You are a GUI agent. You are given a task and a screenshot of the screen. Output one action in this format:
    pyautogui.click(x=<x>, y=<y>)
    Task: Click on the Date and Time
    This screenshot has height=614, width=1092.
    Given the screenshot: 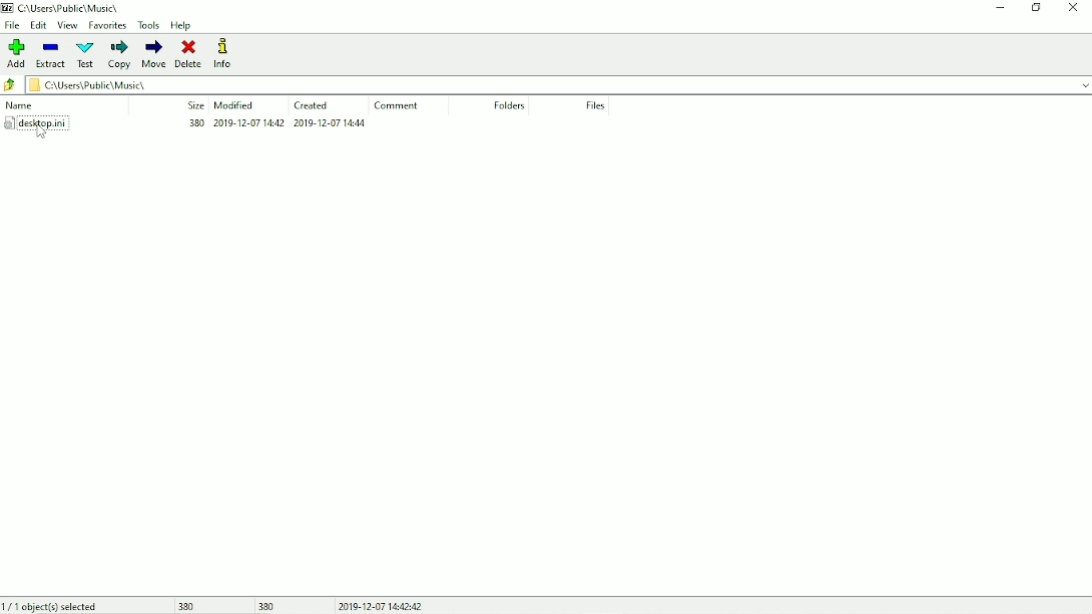 What is the action you would take?
    pyautogui.click(x=380, y=604)
    